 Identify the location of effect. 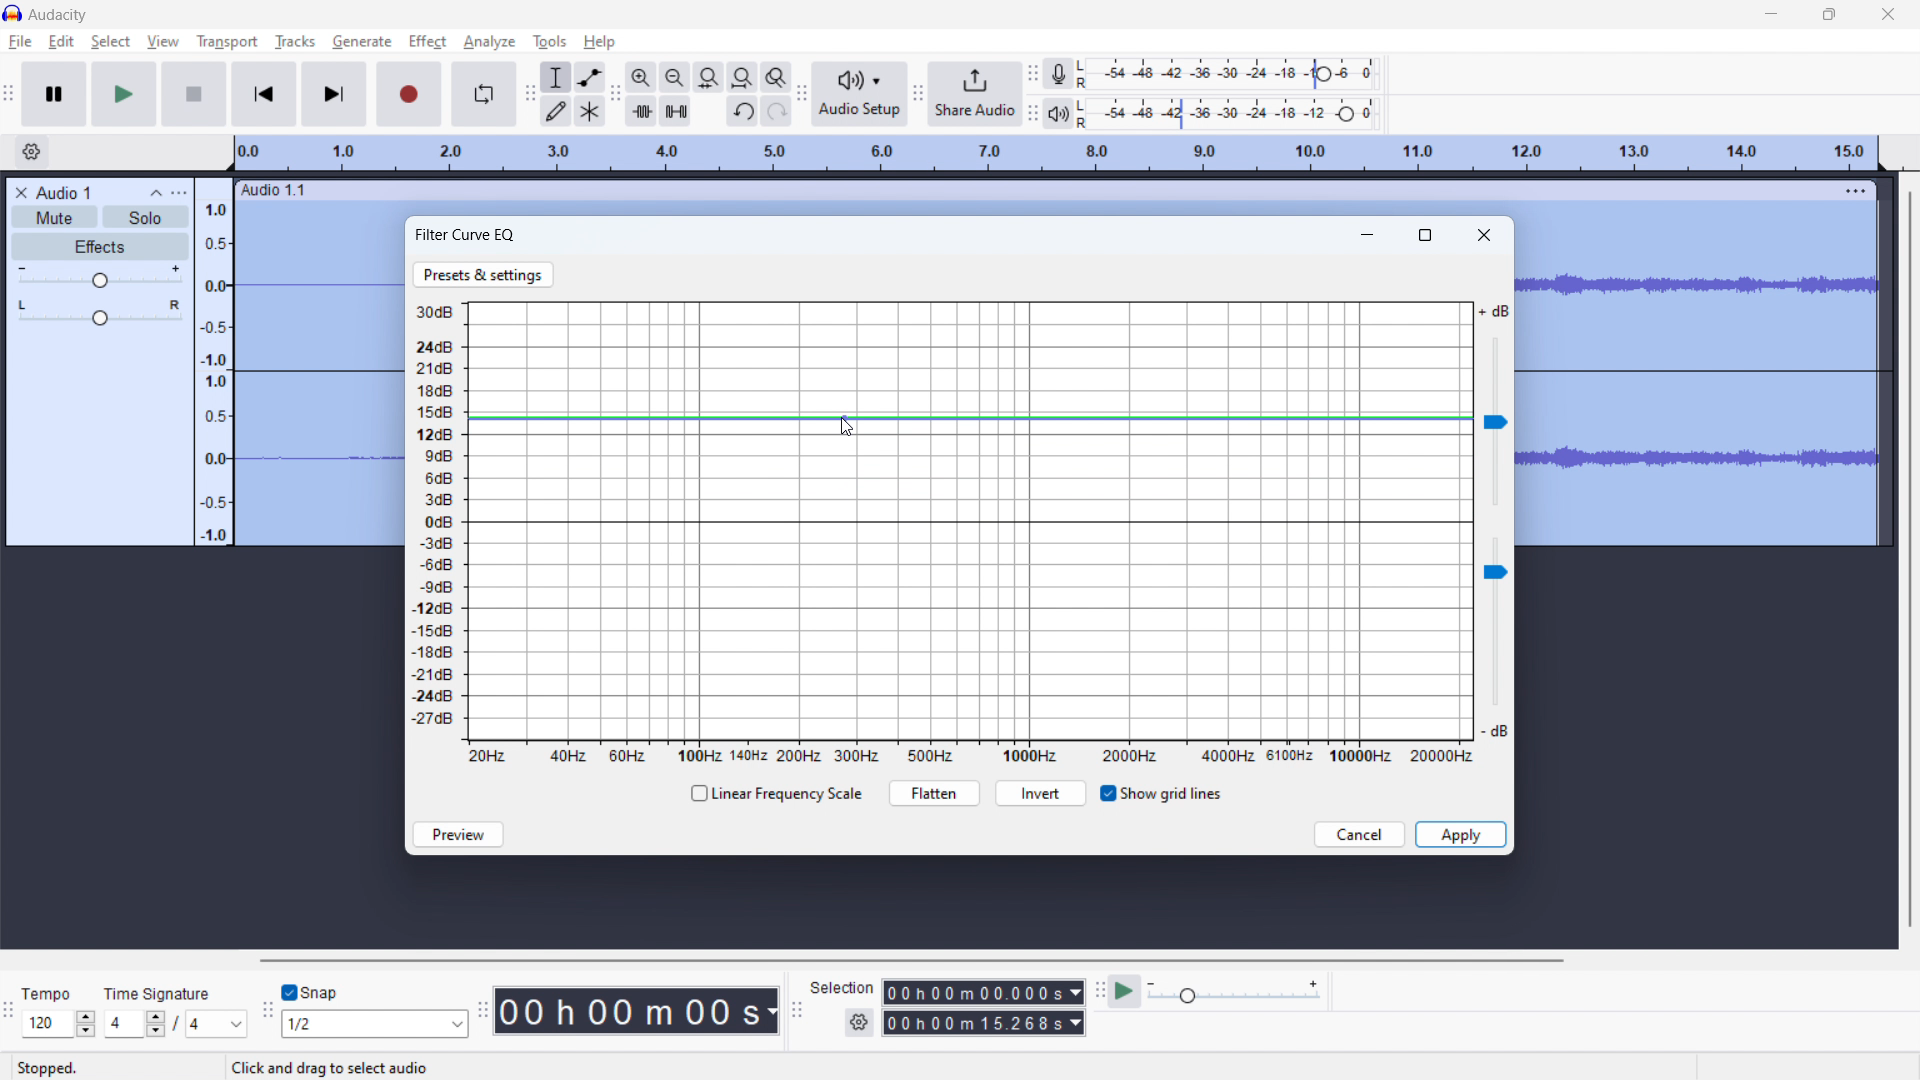
(427, 42).